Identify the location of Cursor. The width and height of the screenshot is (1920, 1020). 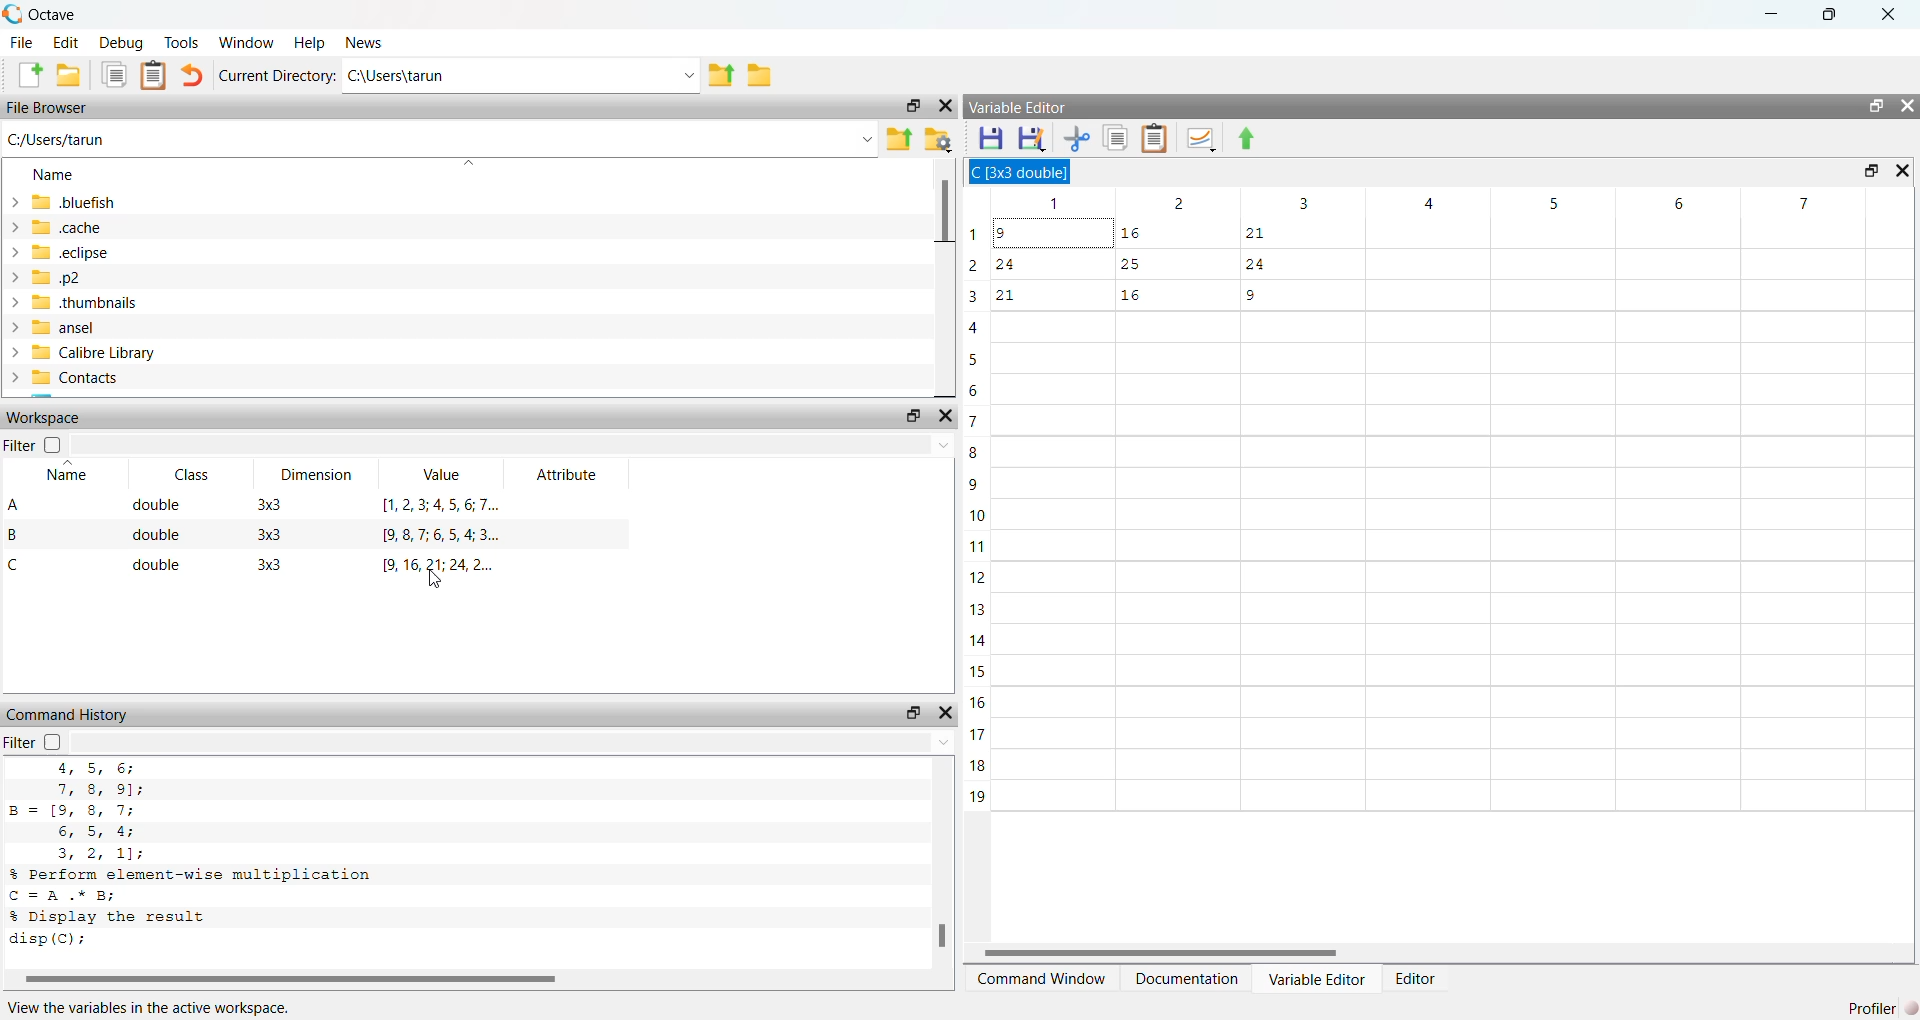
(436, 581).